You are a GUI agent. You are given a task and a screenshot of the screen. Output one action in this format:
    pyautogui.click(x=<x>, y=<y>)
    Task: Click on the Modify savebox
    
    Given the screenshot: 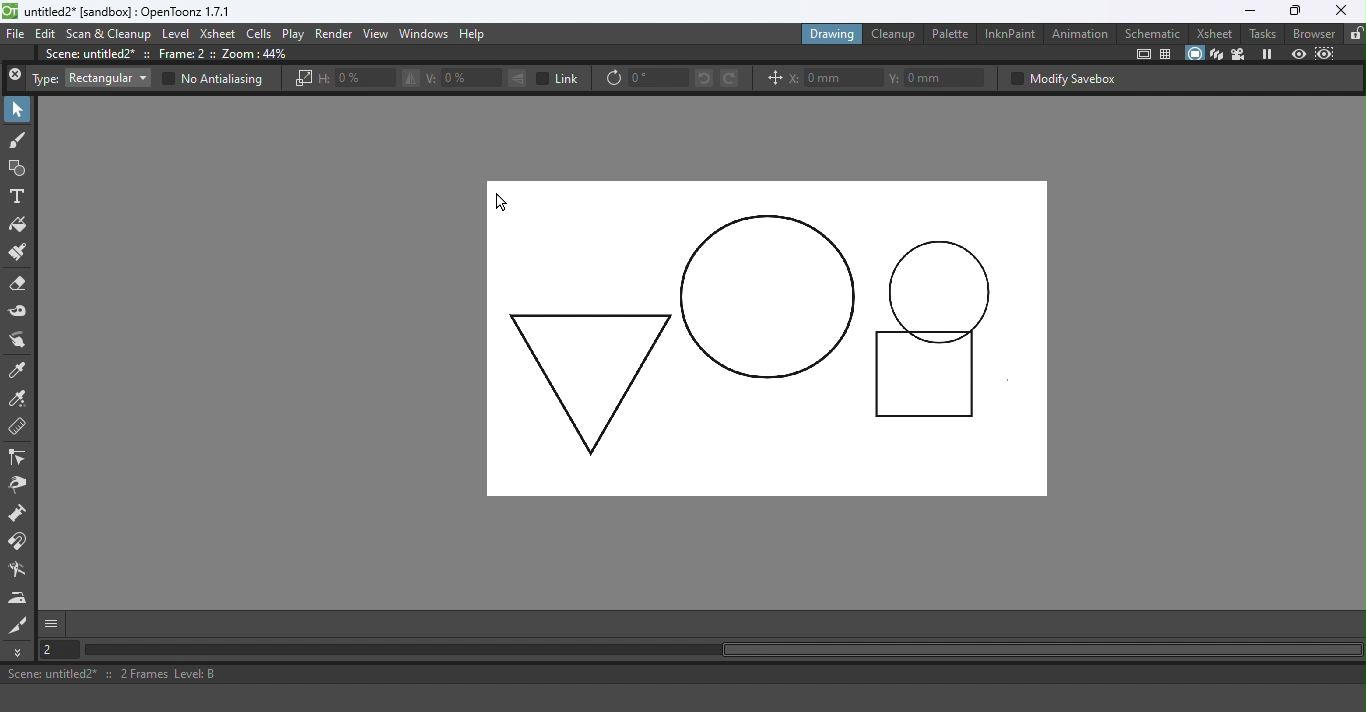 What is the action you would take?
    pyautogui.click(x=1062, y=78)
    